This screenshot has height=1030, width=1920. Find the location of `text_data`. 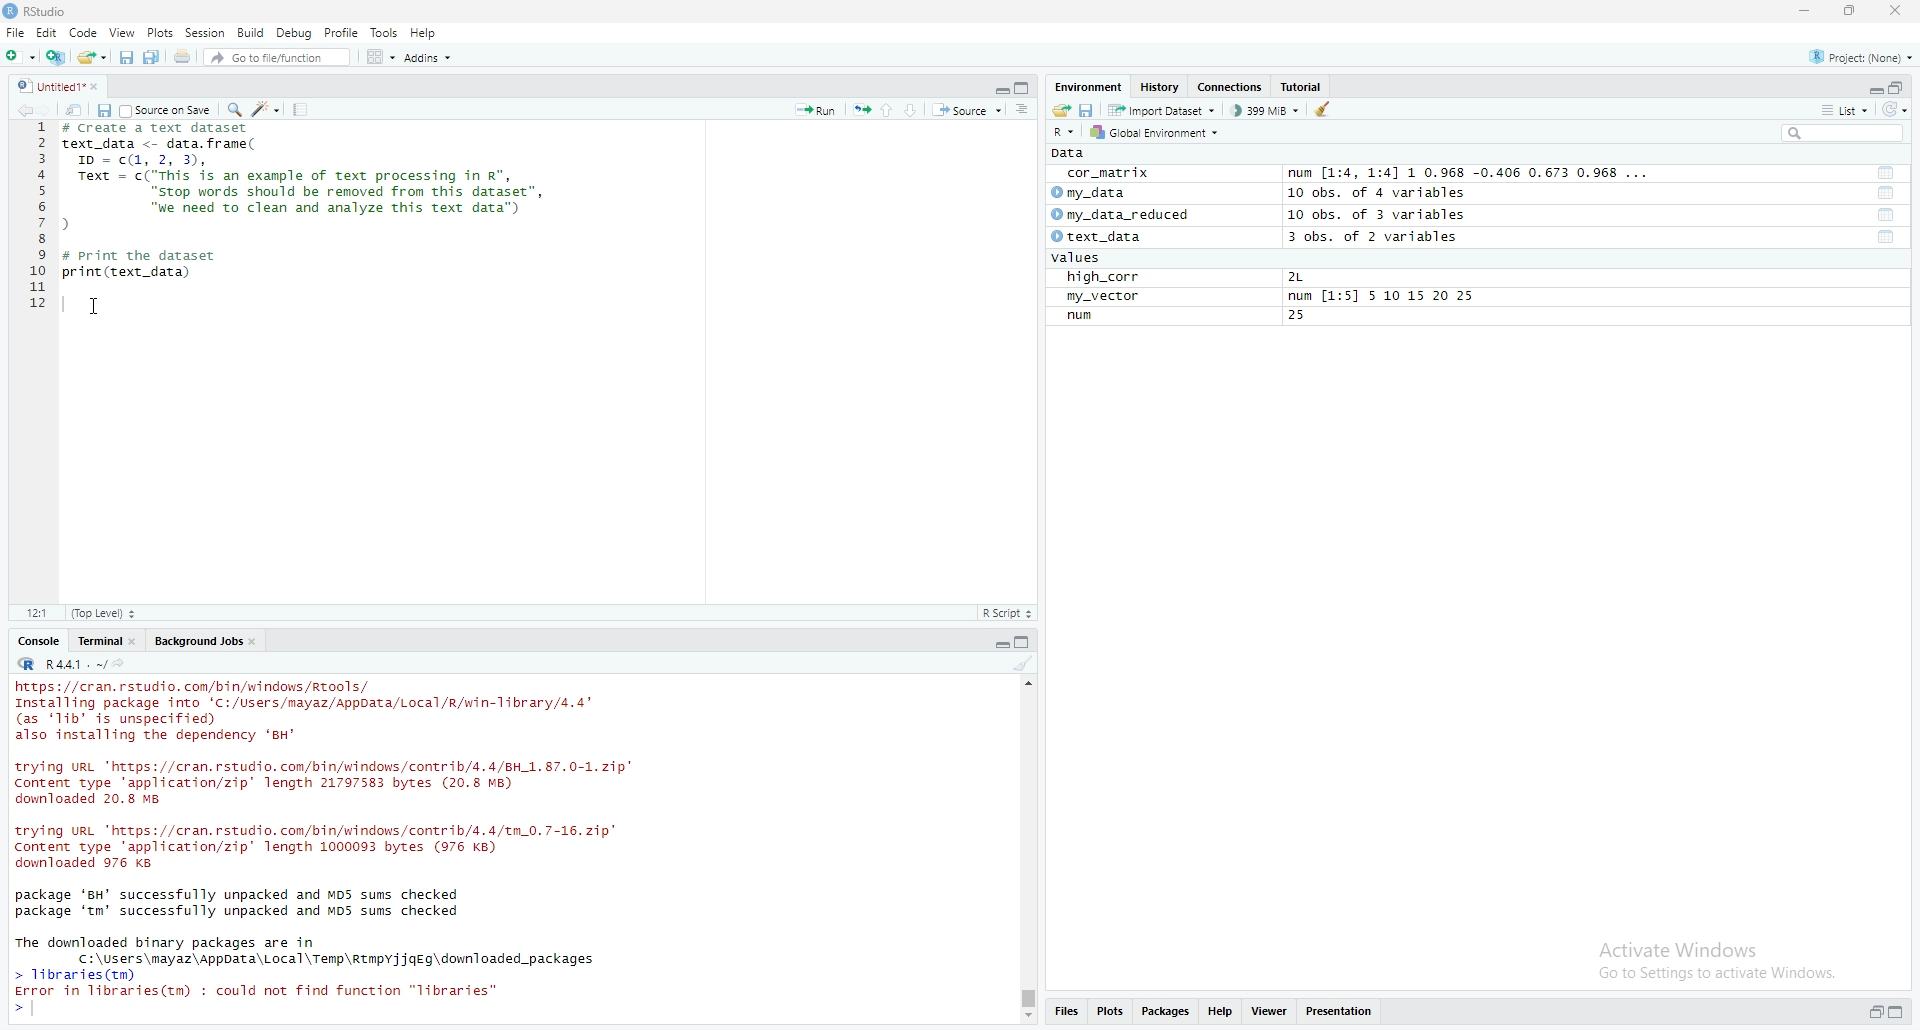

text_data is located at coordinates (1093, 237).